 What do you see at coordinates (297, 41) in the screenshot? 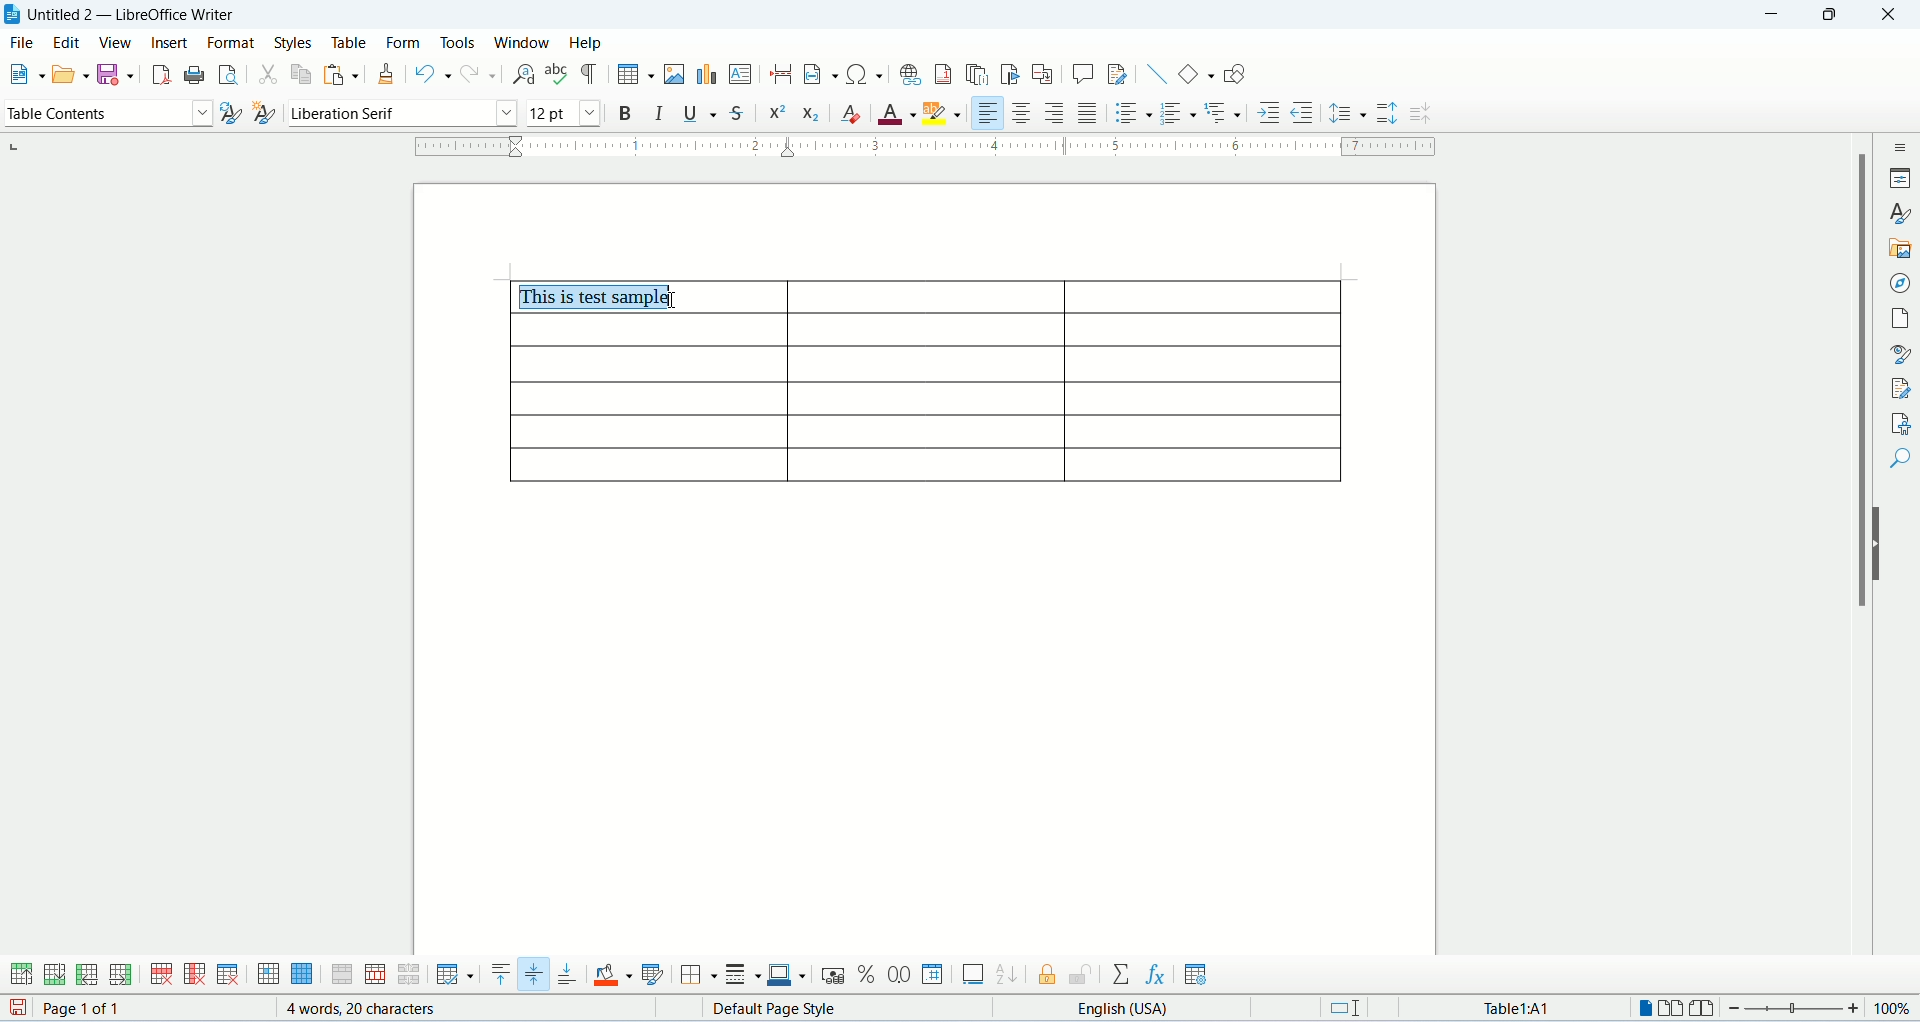
I see `styles` at bounding box center [297, 41].